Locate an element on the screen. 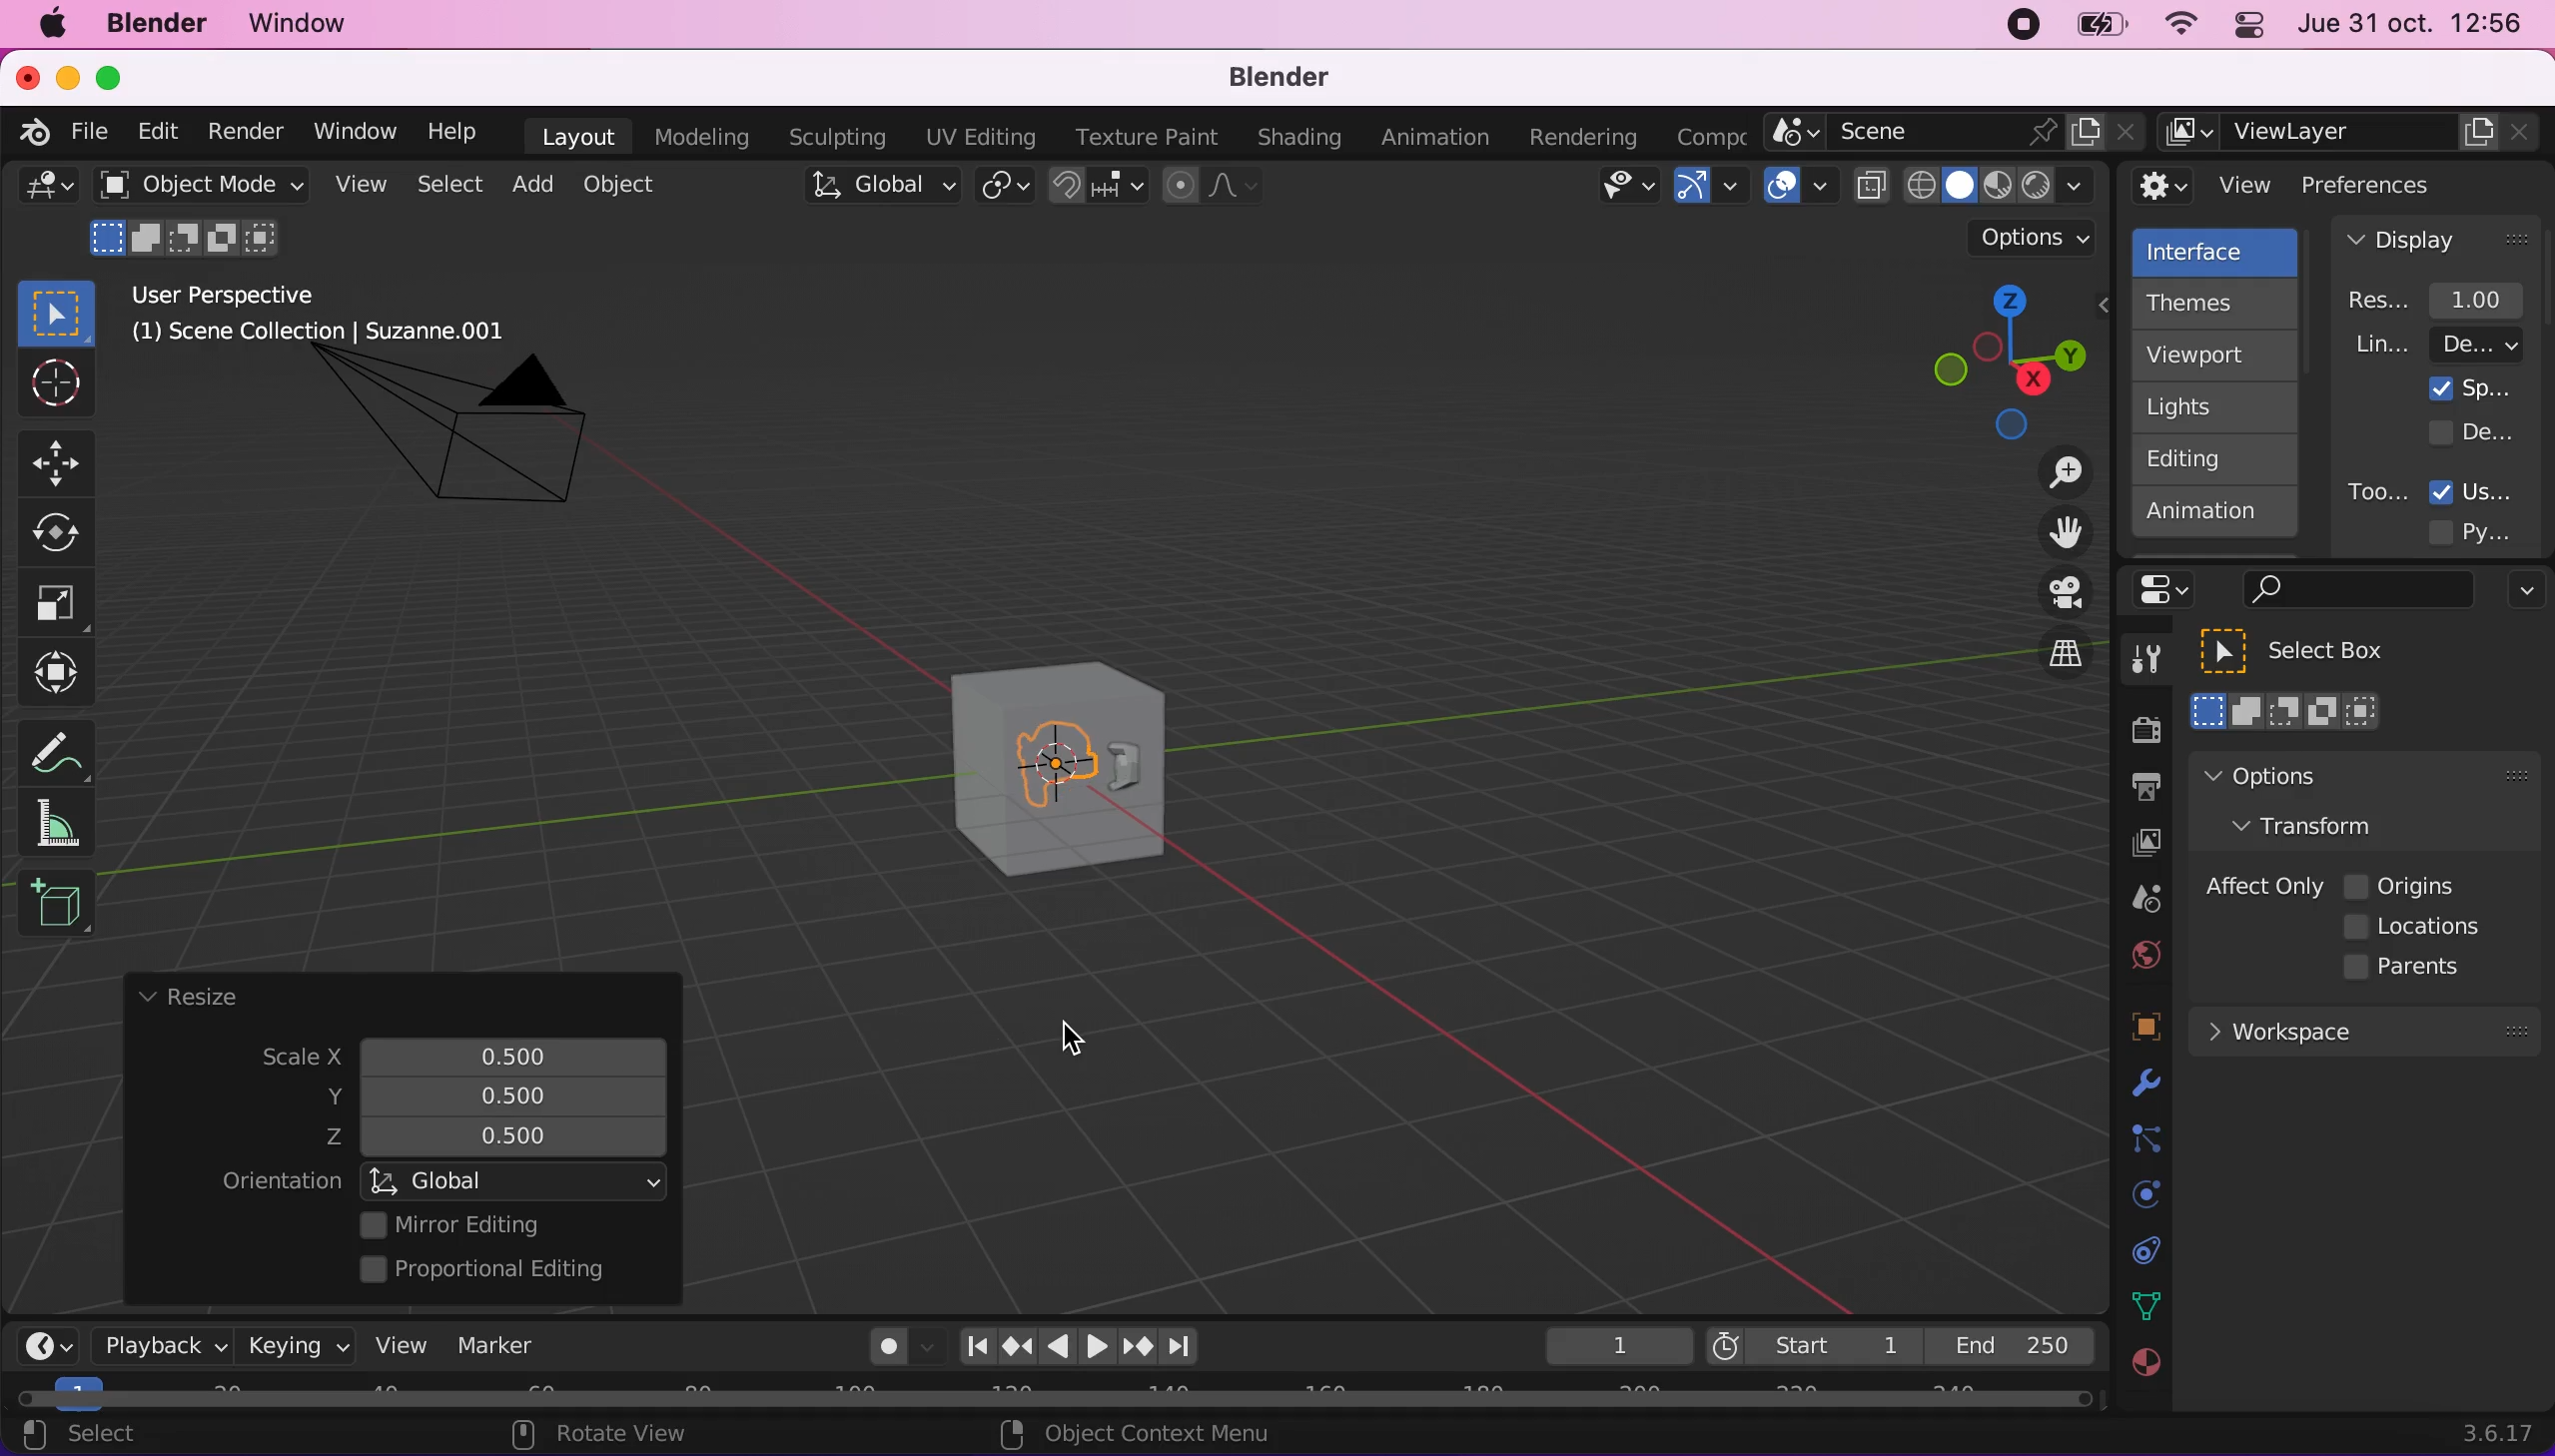  window is located at coordinates (353, 131).